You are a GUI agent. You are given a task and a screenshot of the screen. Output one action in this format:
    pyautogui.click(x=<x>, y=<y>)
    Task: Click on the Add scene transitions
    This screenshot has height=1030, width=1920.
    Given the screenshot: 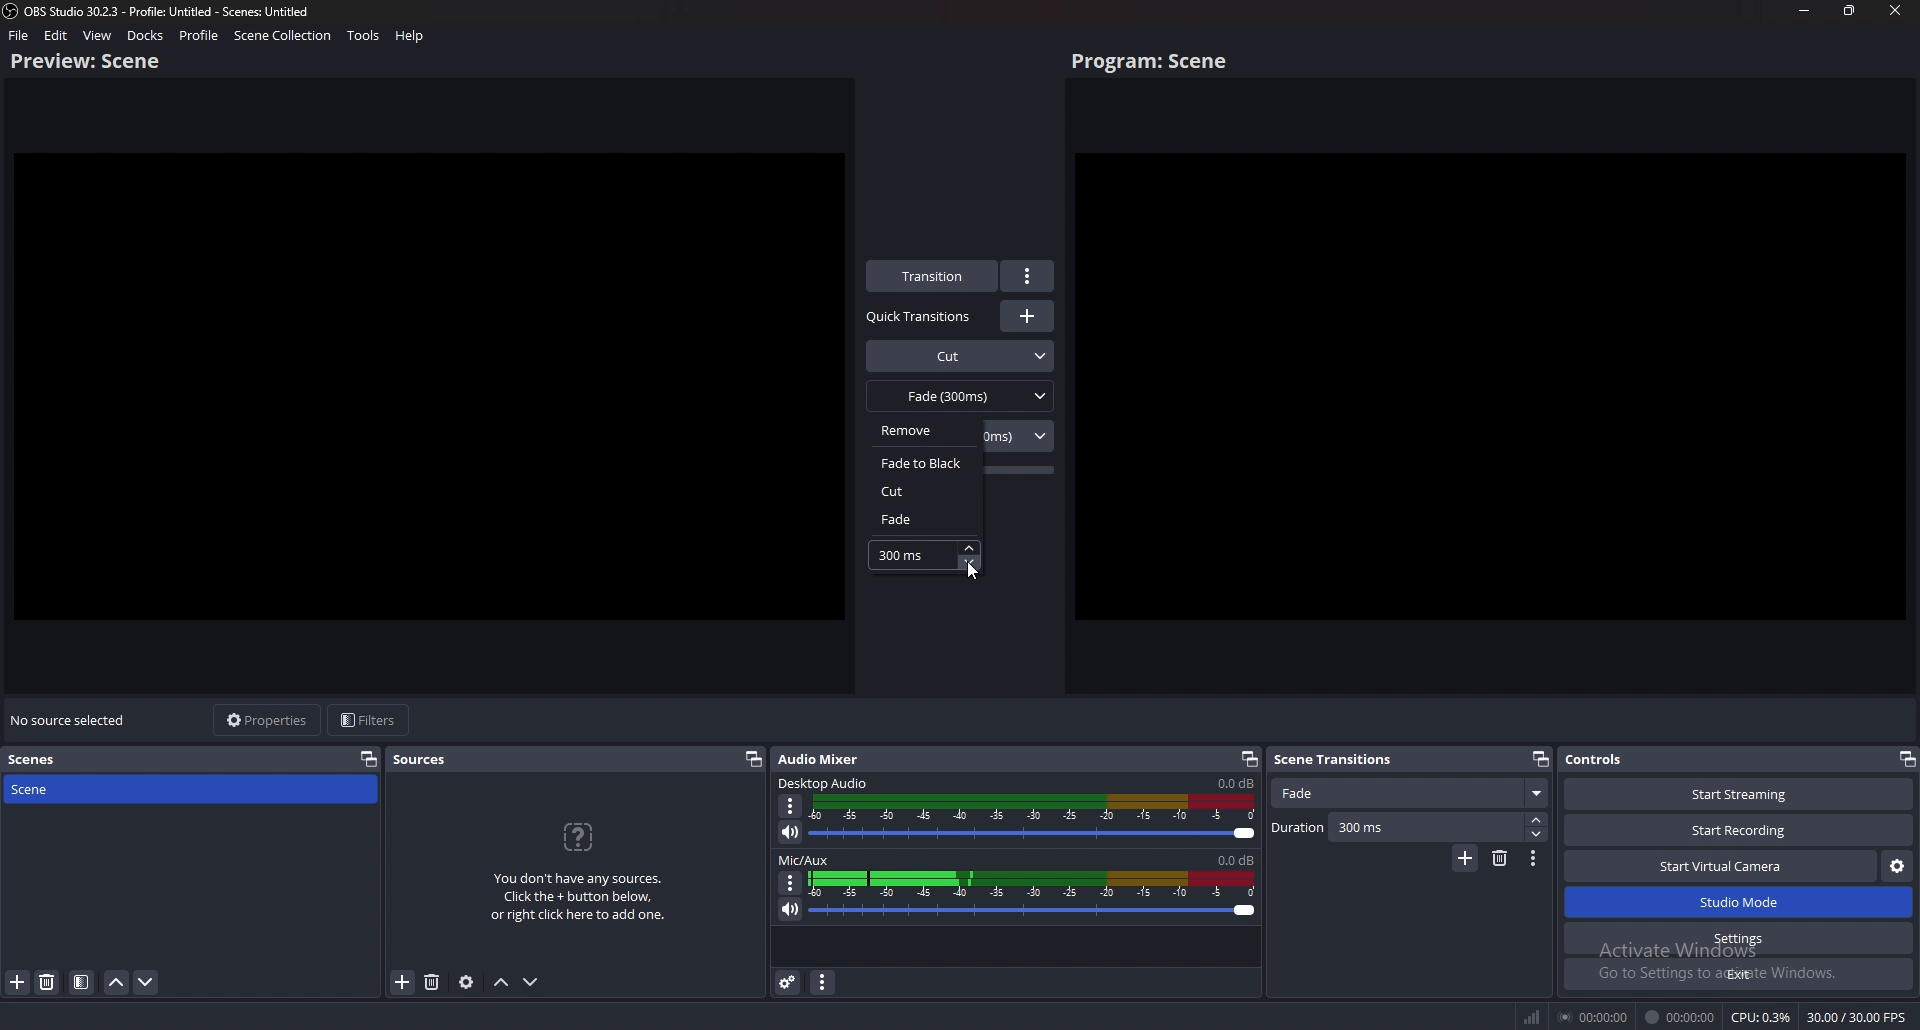 What is the action you would take?
    pyautogui.click(x=1464, y=859)
    